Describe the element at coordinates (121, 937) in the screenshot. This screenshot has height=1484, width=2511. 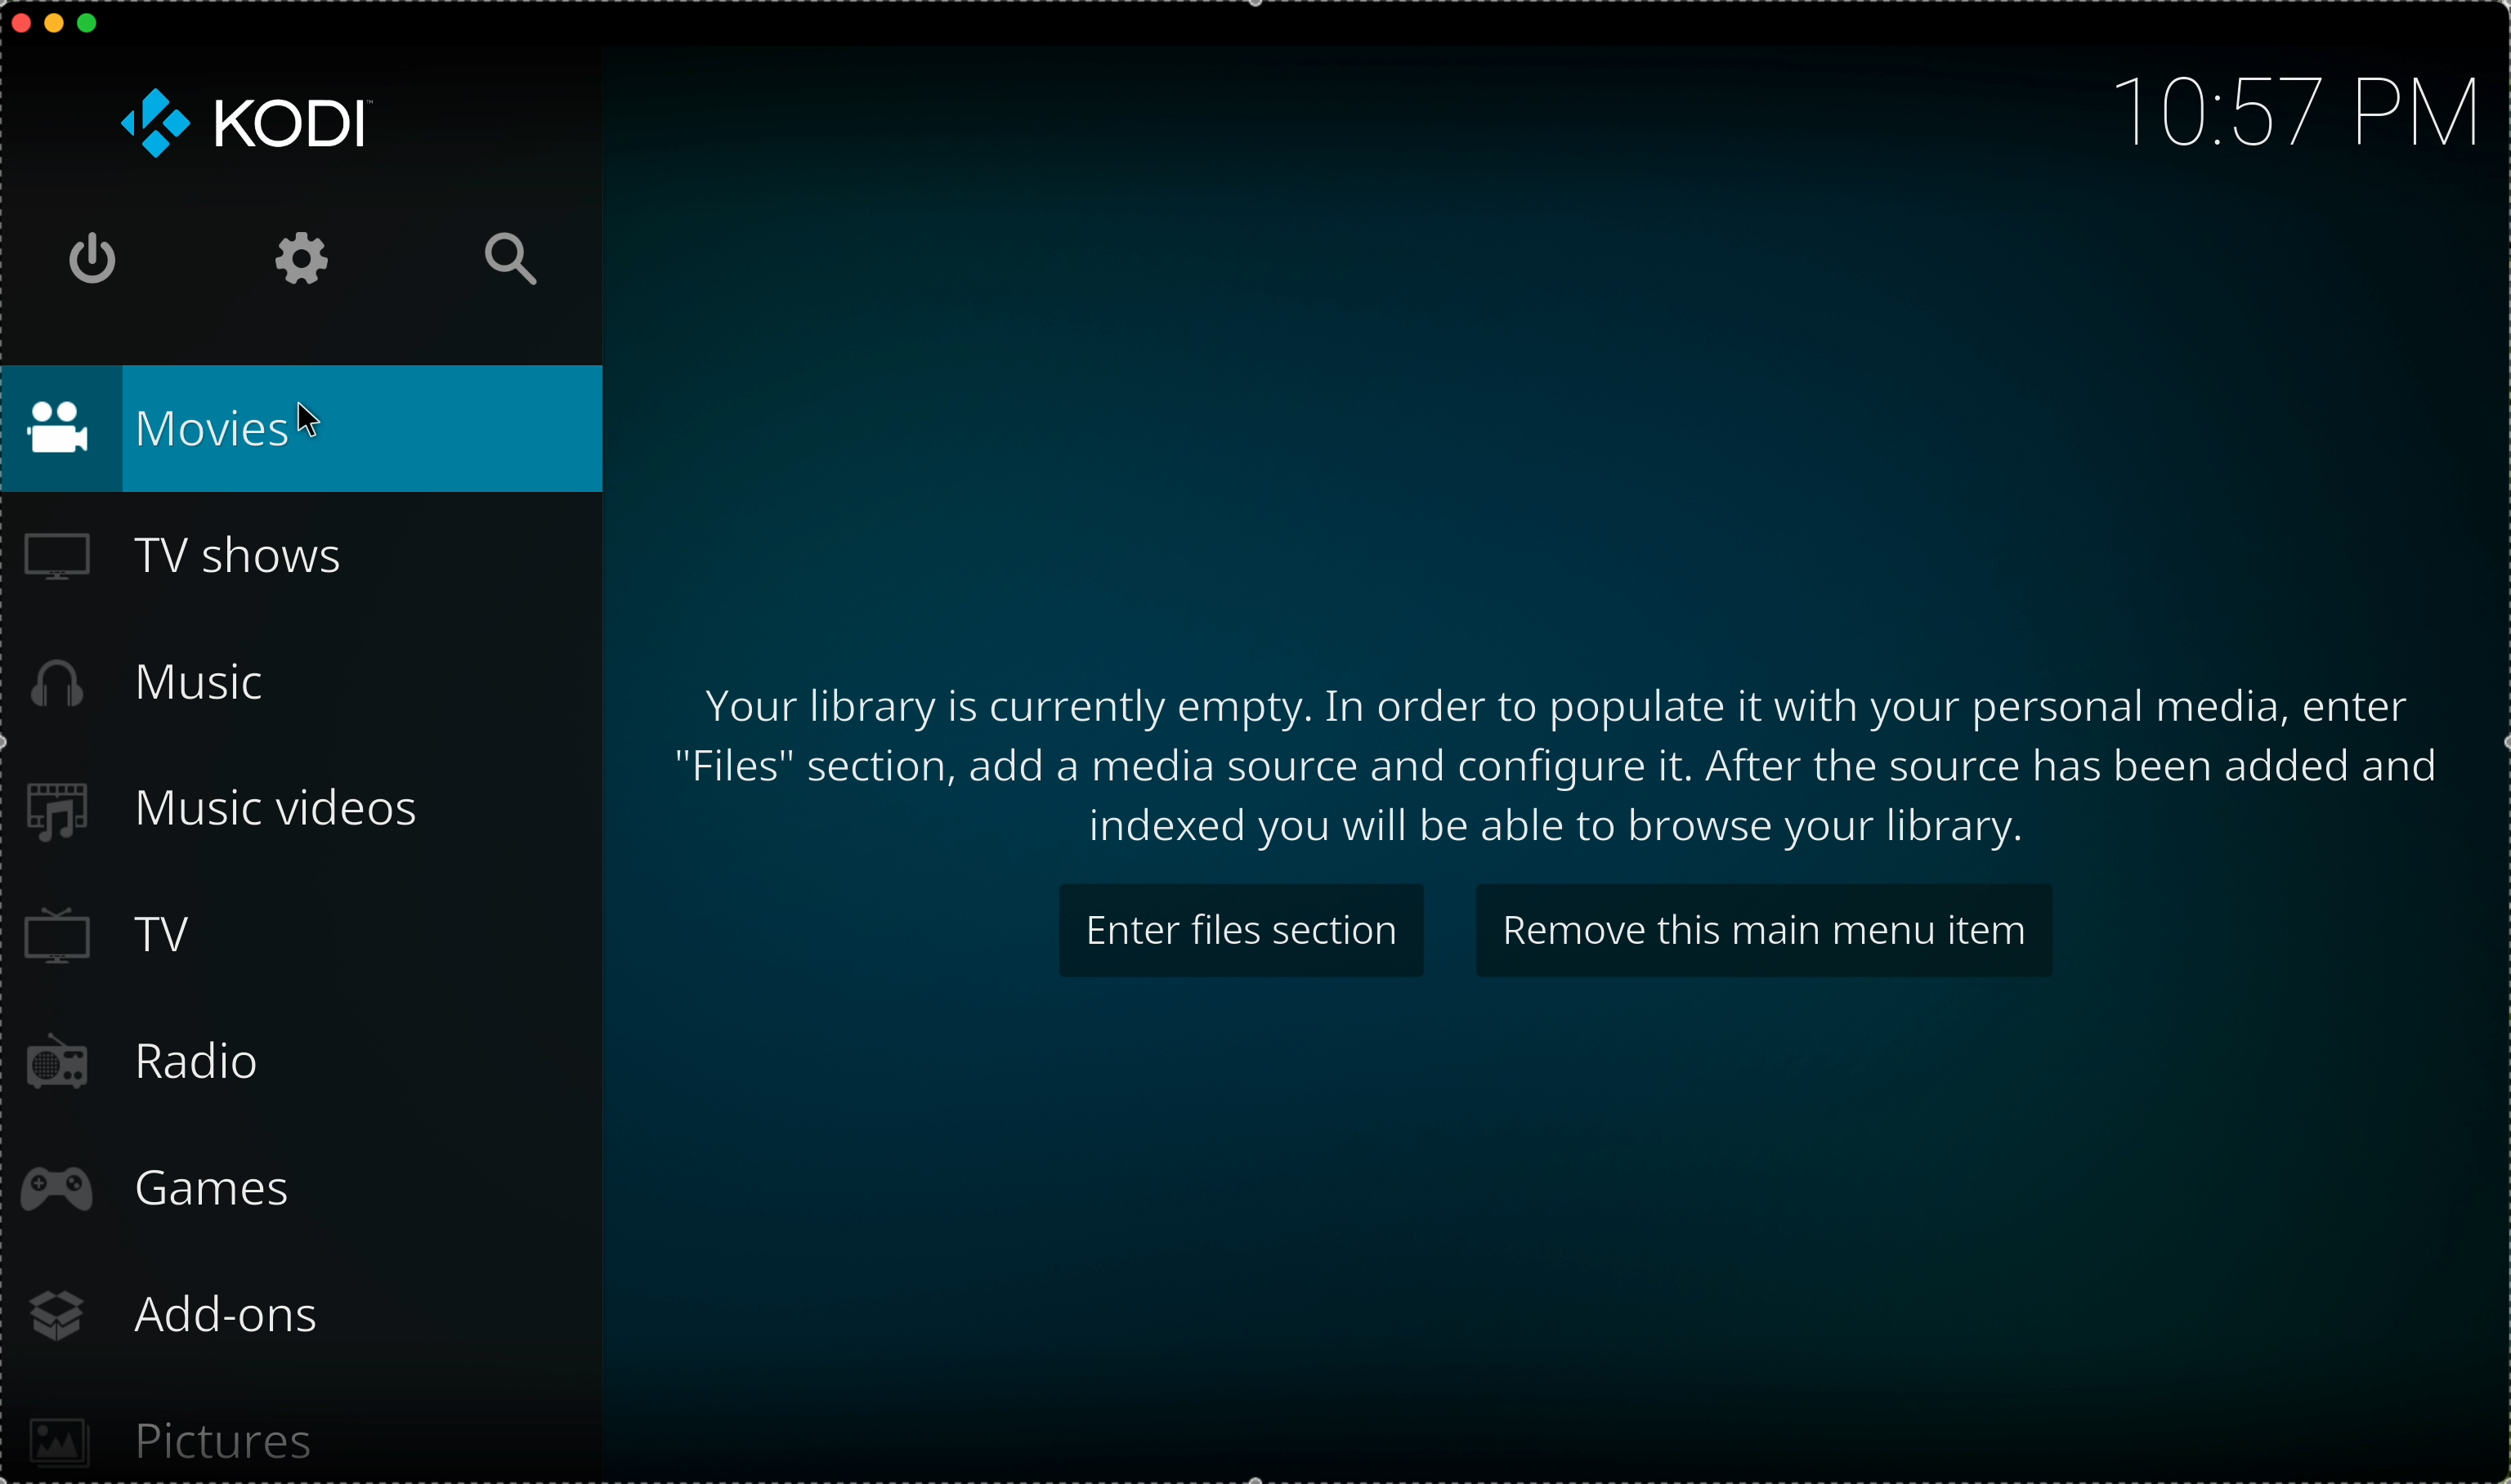
I see `TV` at that location.